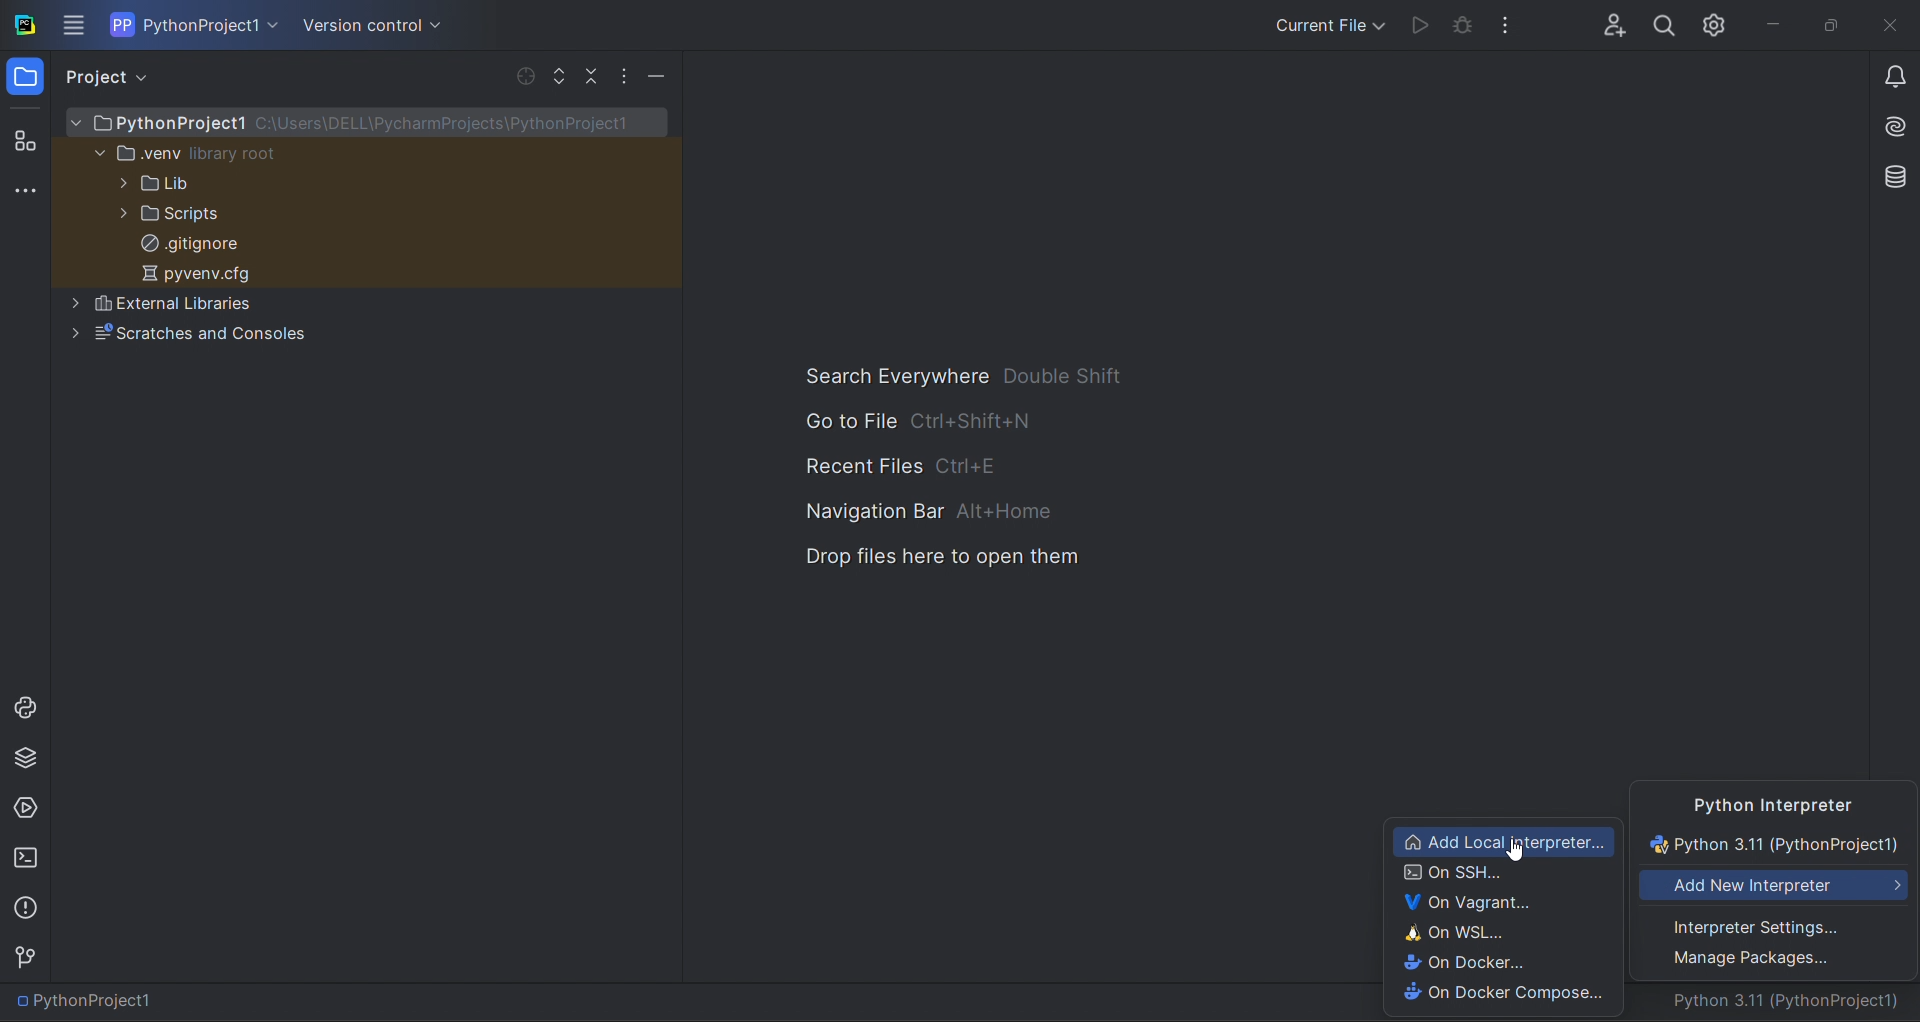 The width and height of the screenshot is (1920, 1022). I want to click on expand file, so click(559, 75).